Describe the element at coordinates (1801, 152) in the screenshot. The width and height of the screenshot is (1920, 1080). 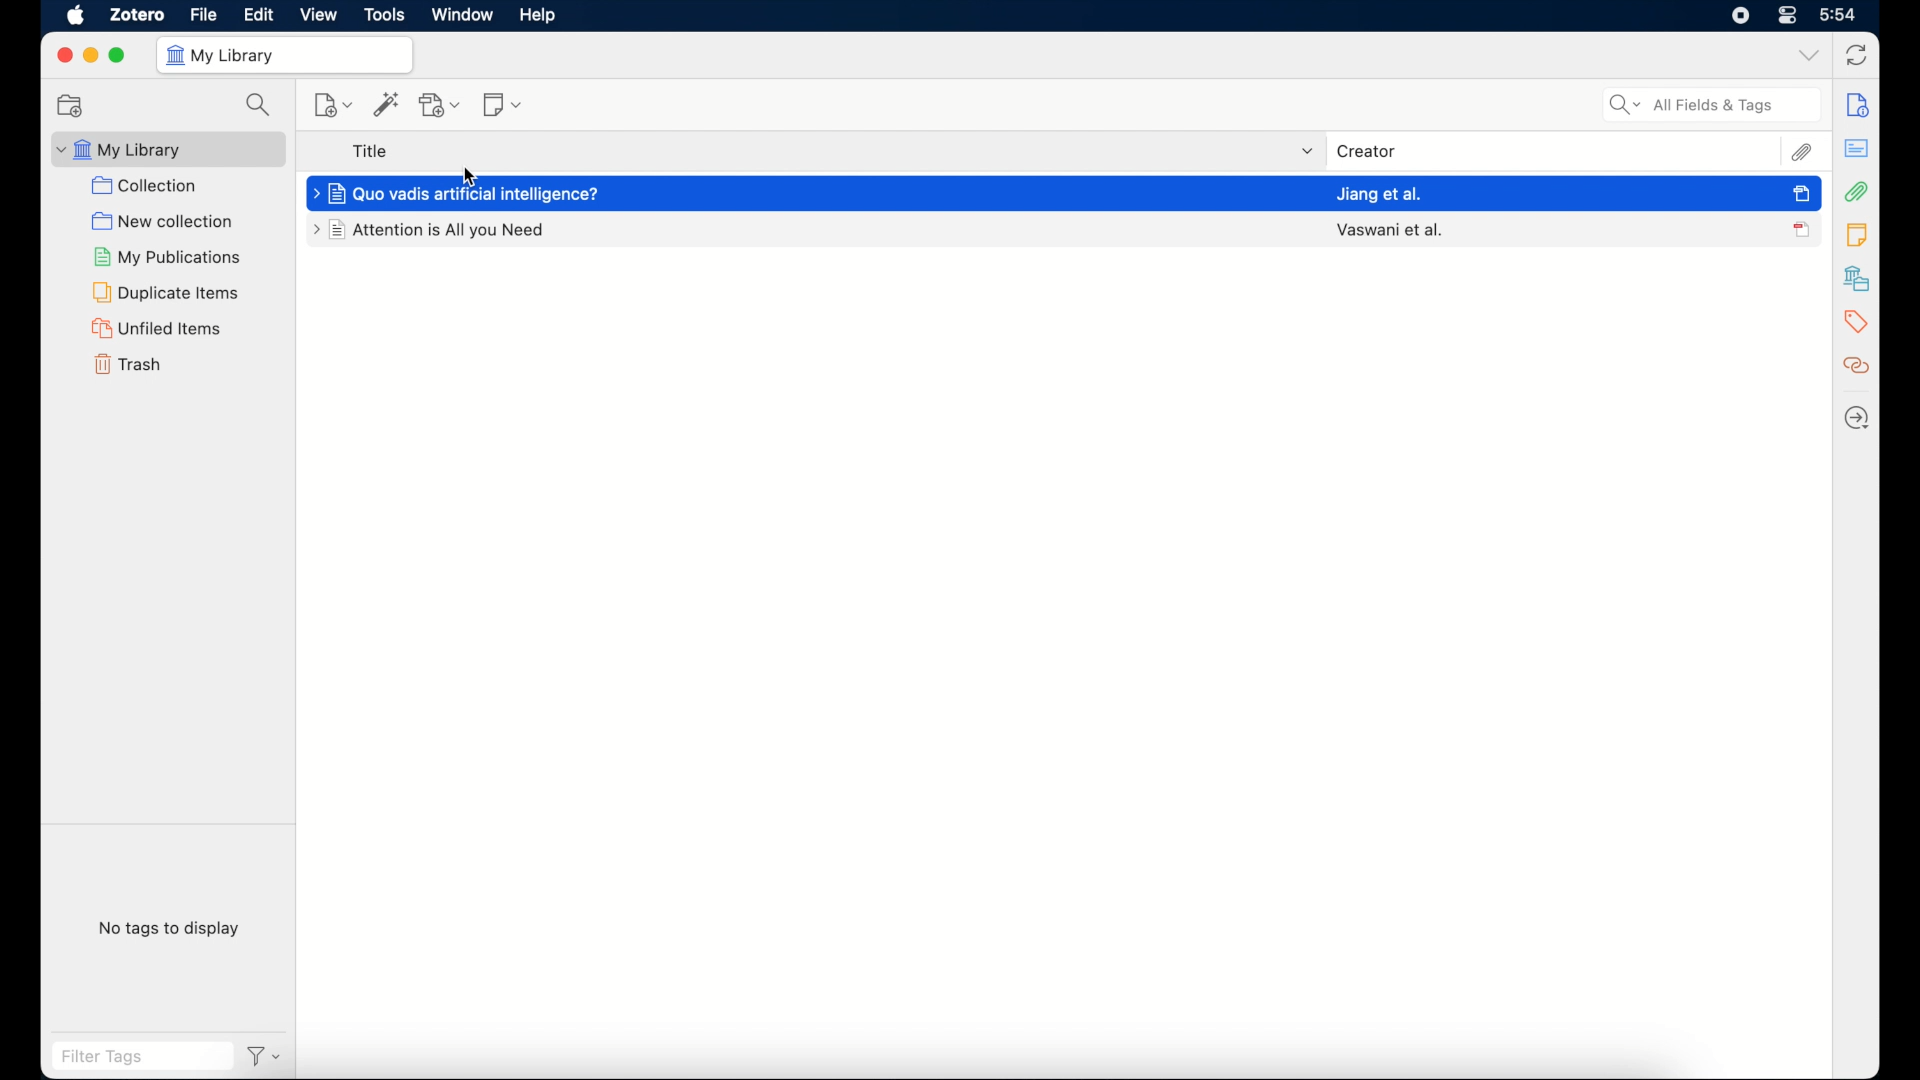
I see `attachements` at that location.